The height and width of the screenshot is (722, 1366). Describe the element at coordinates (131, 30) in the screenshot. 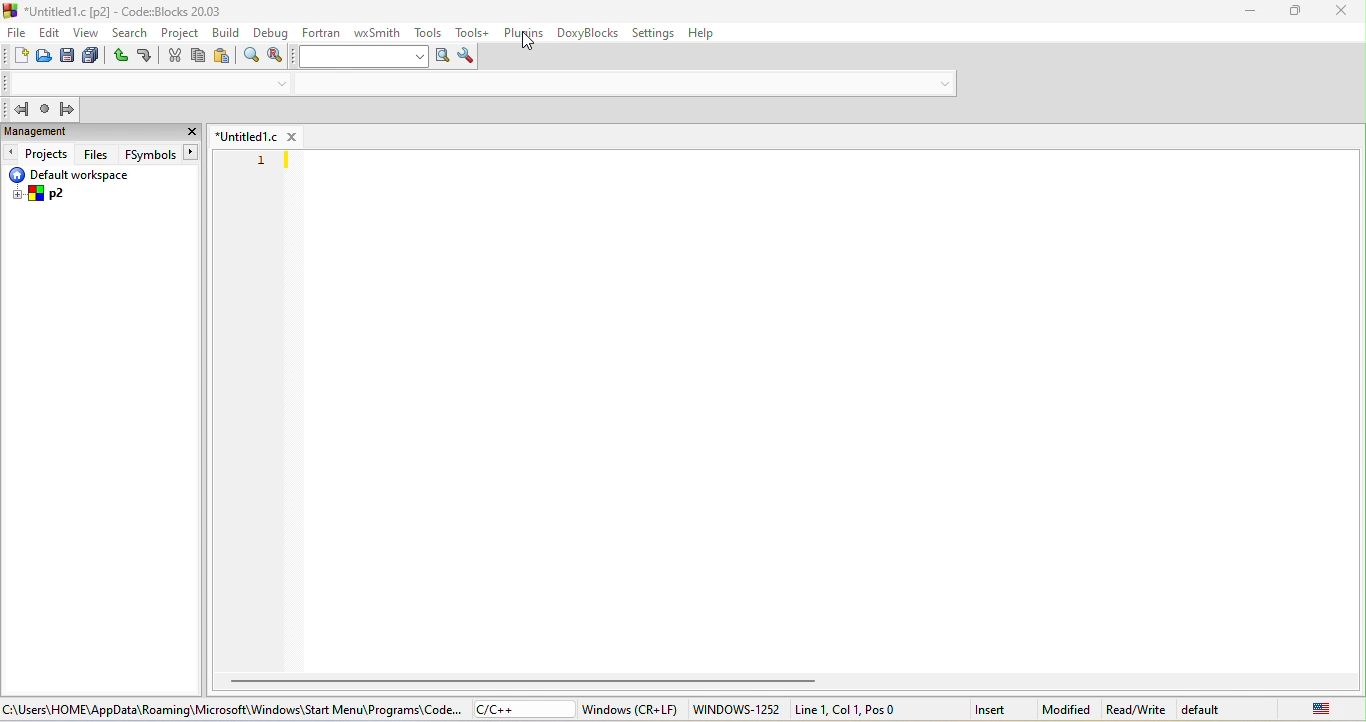

I see `search` at that location.